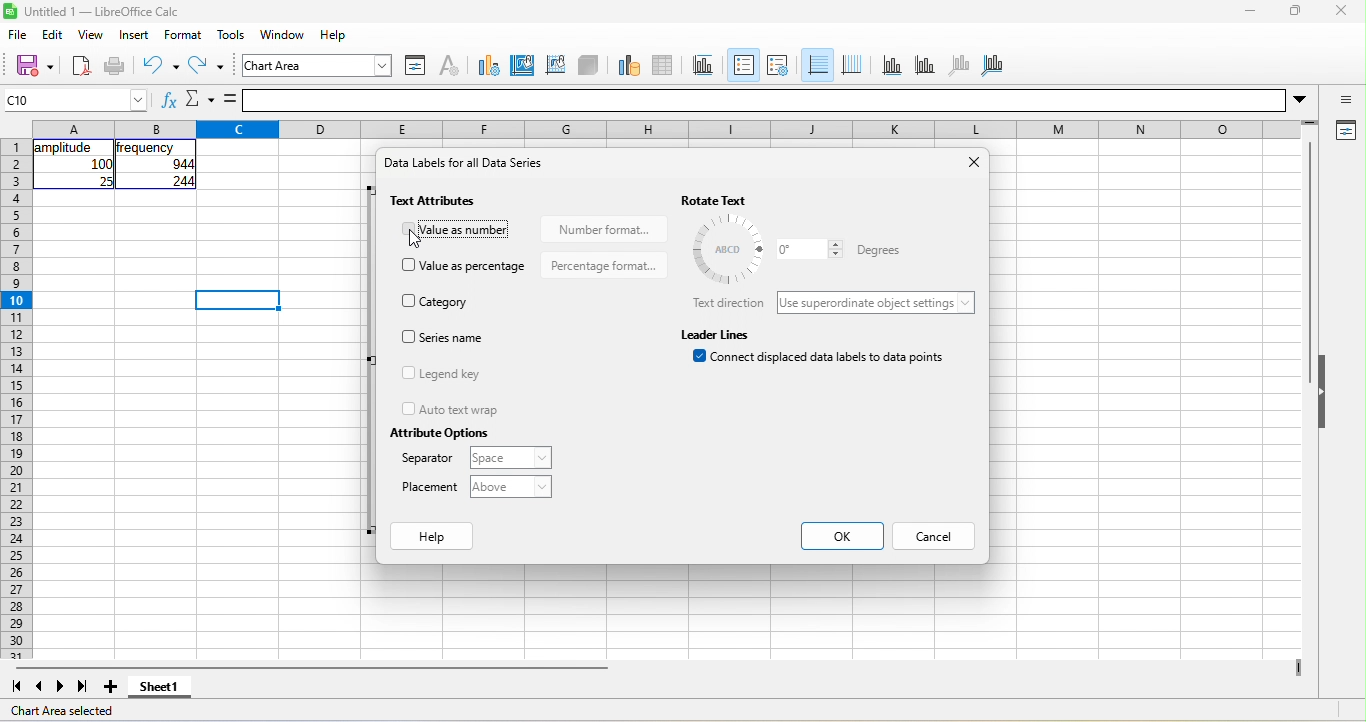 The width and height of the screenshot is (1366, 722). Describe the element at coordinates (777, 65) in the screenshot. I see `legend` at that location.